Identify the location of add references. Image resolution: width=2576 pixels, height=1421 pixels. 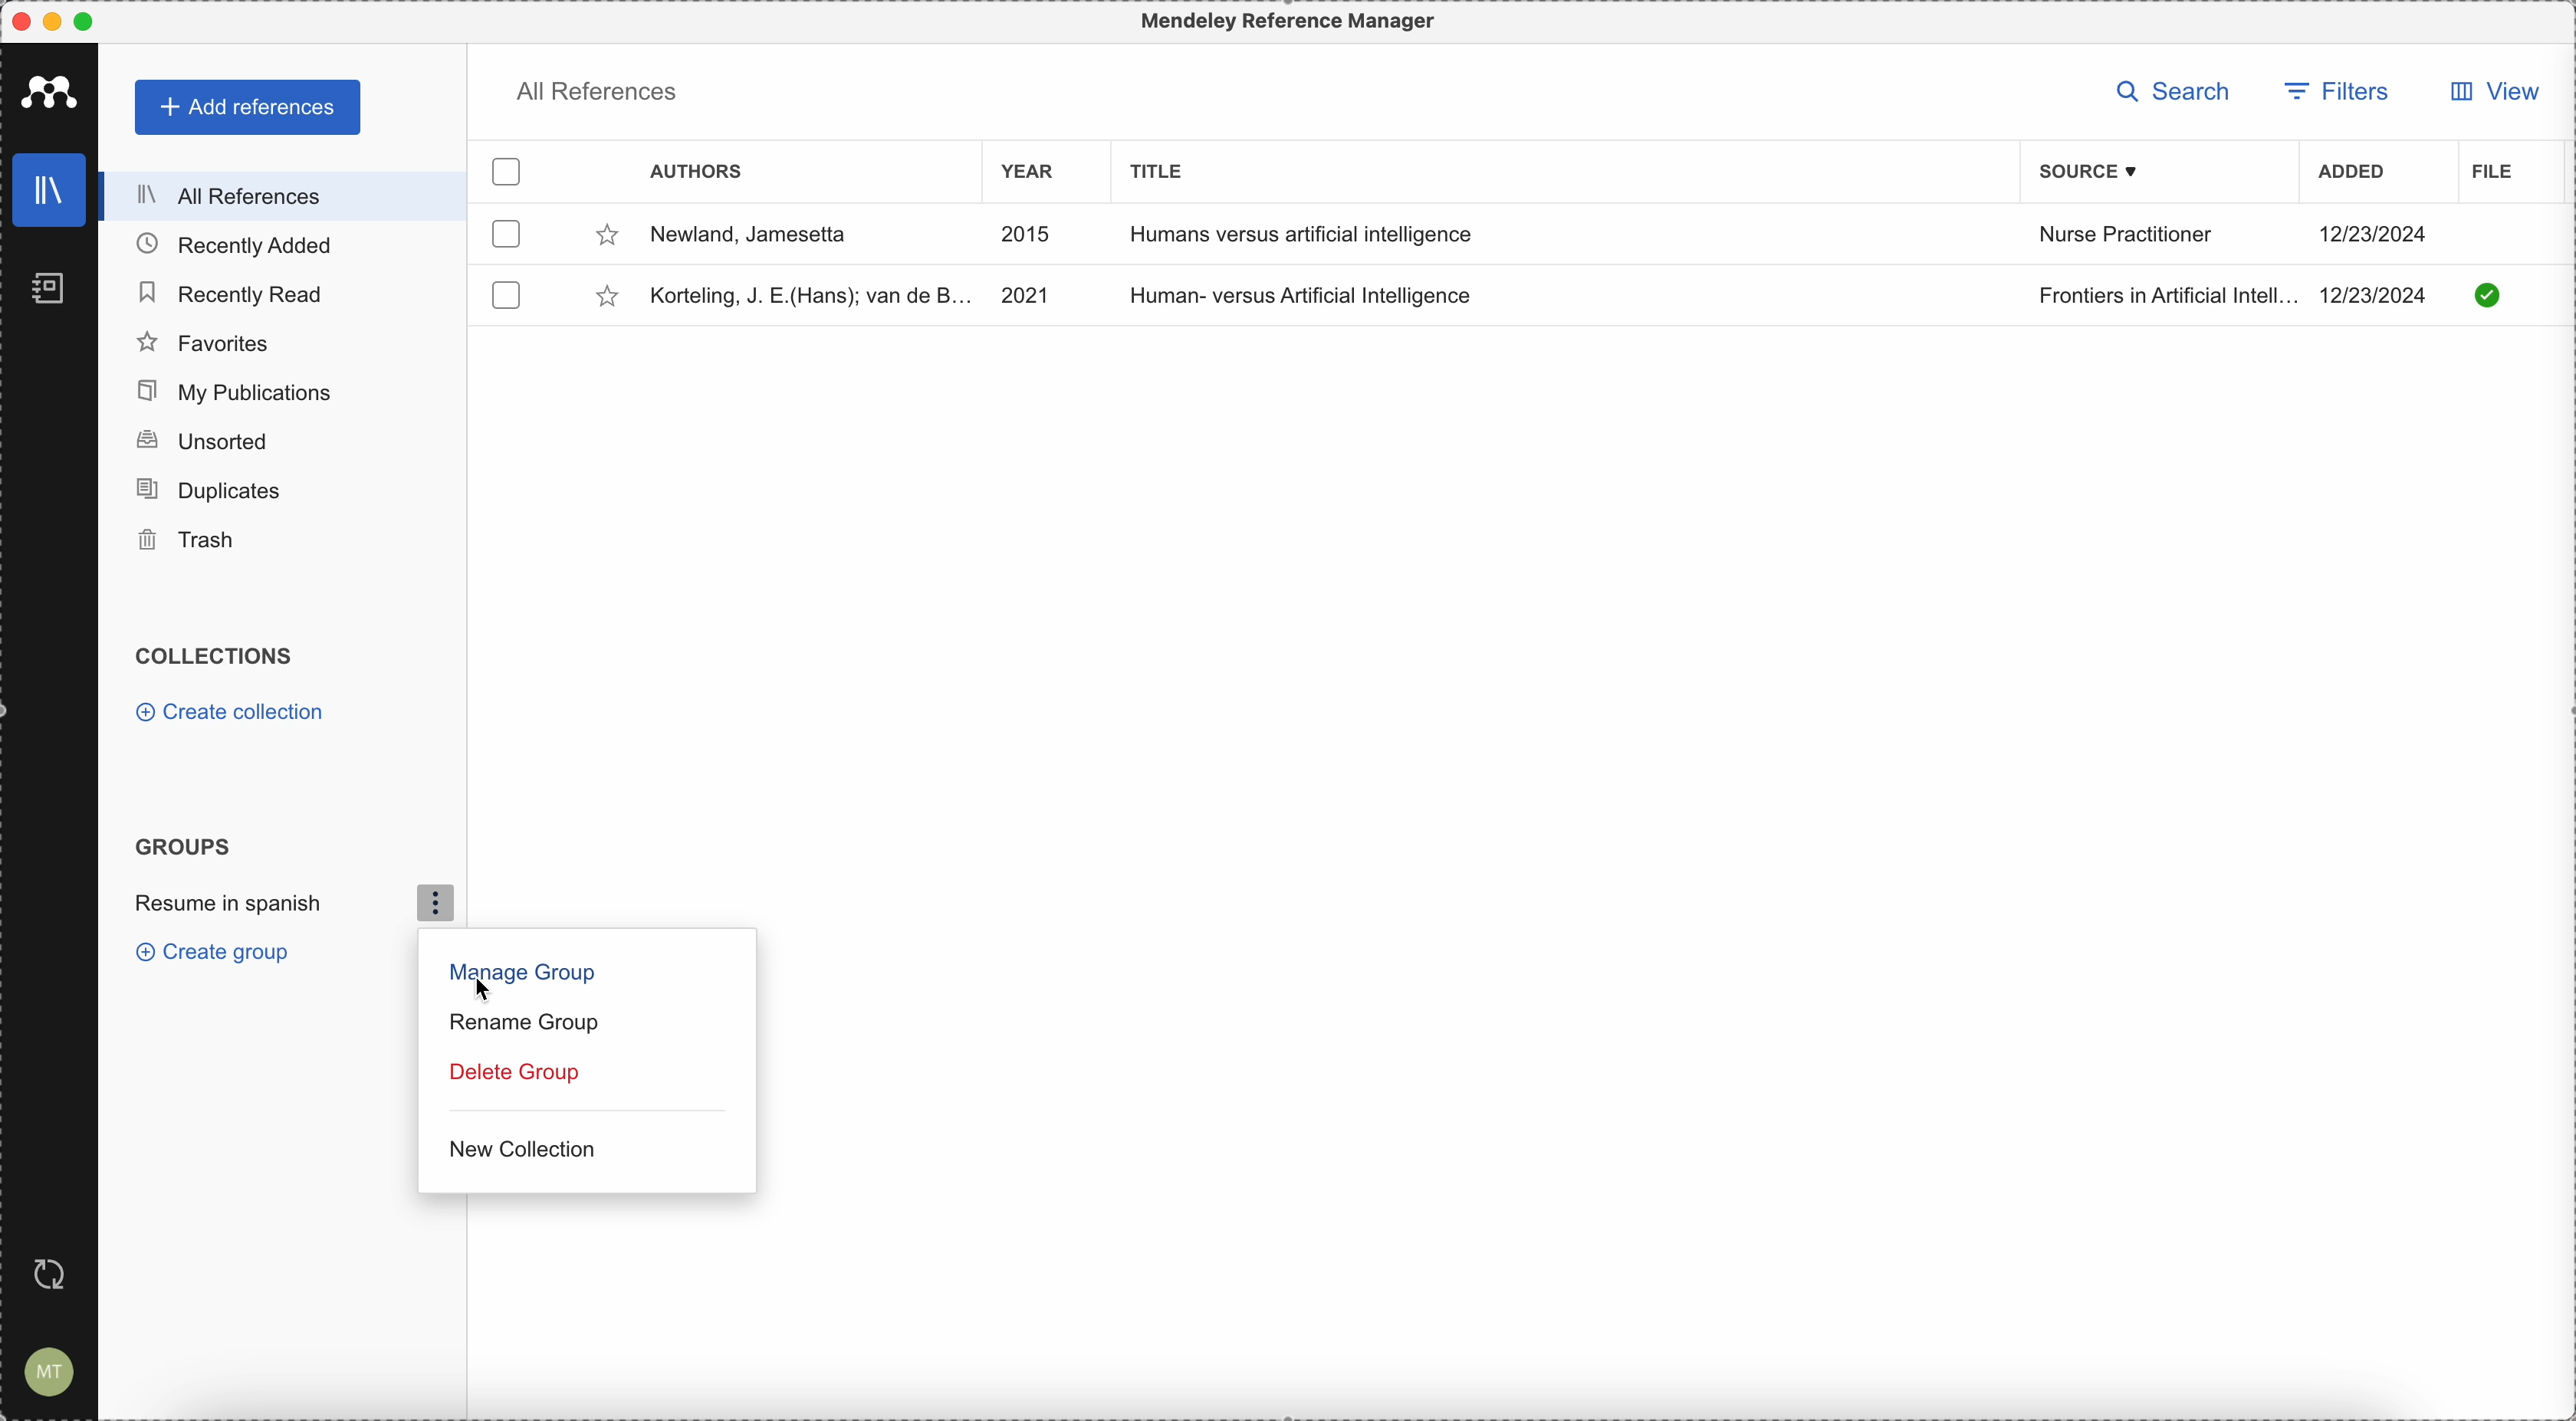
(248, 109).